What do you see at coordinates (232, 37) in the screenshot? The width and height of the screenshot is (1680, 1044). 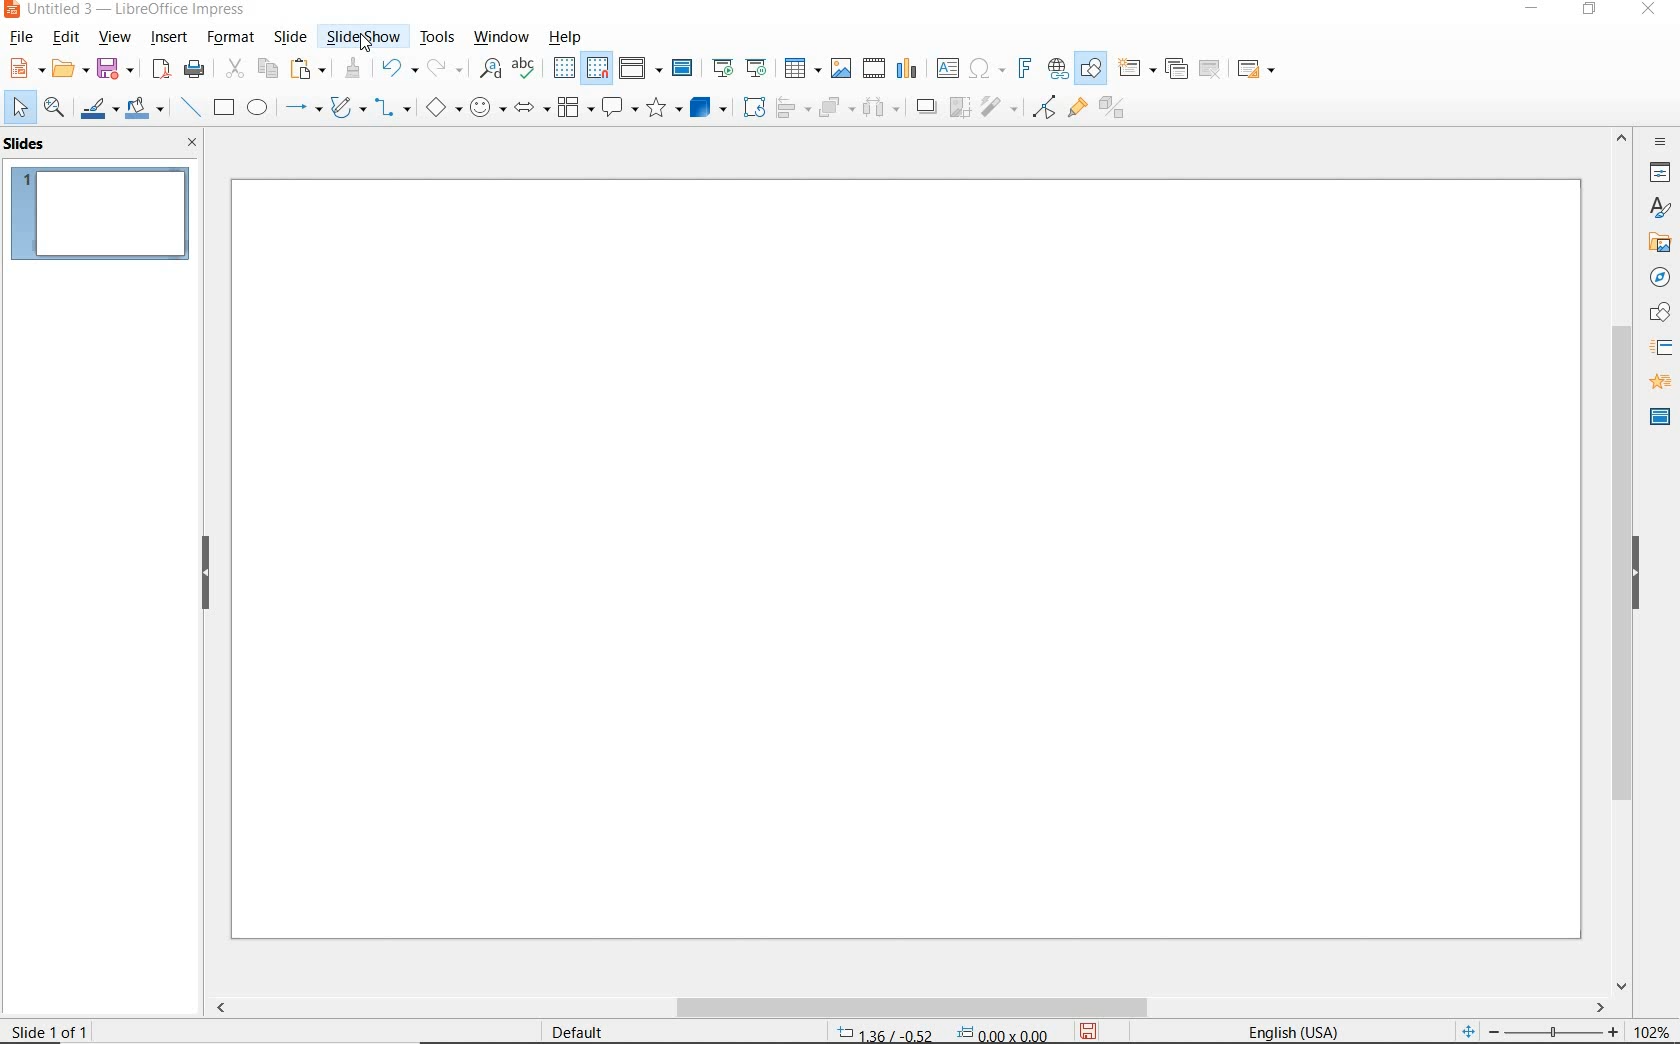 I see `FORMAT` at bounding box center [232, 37].